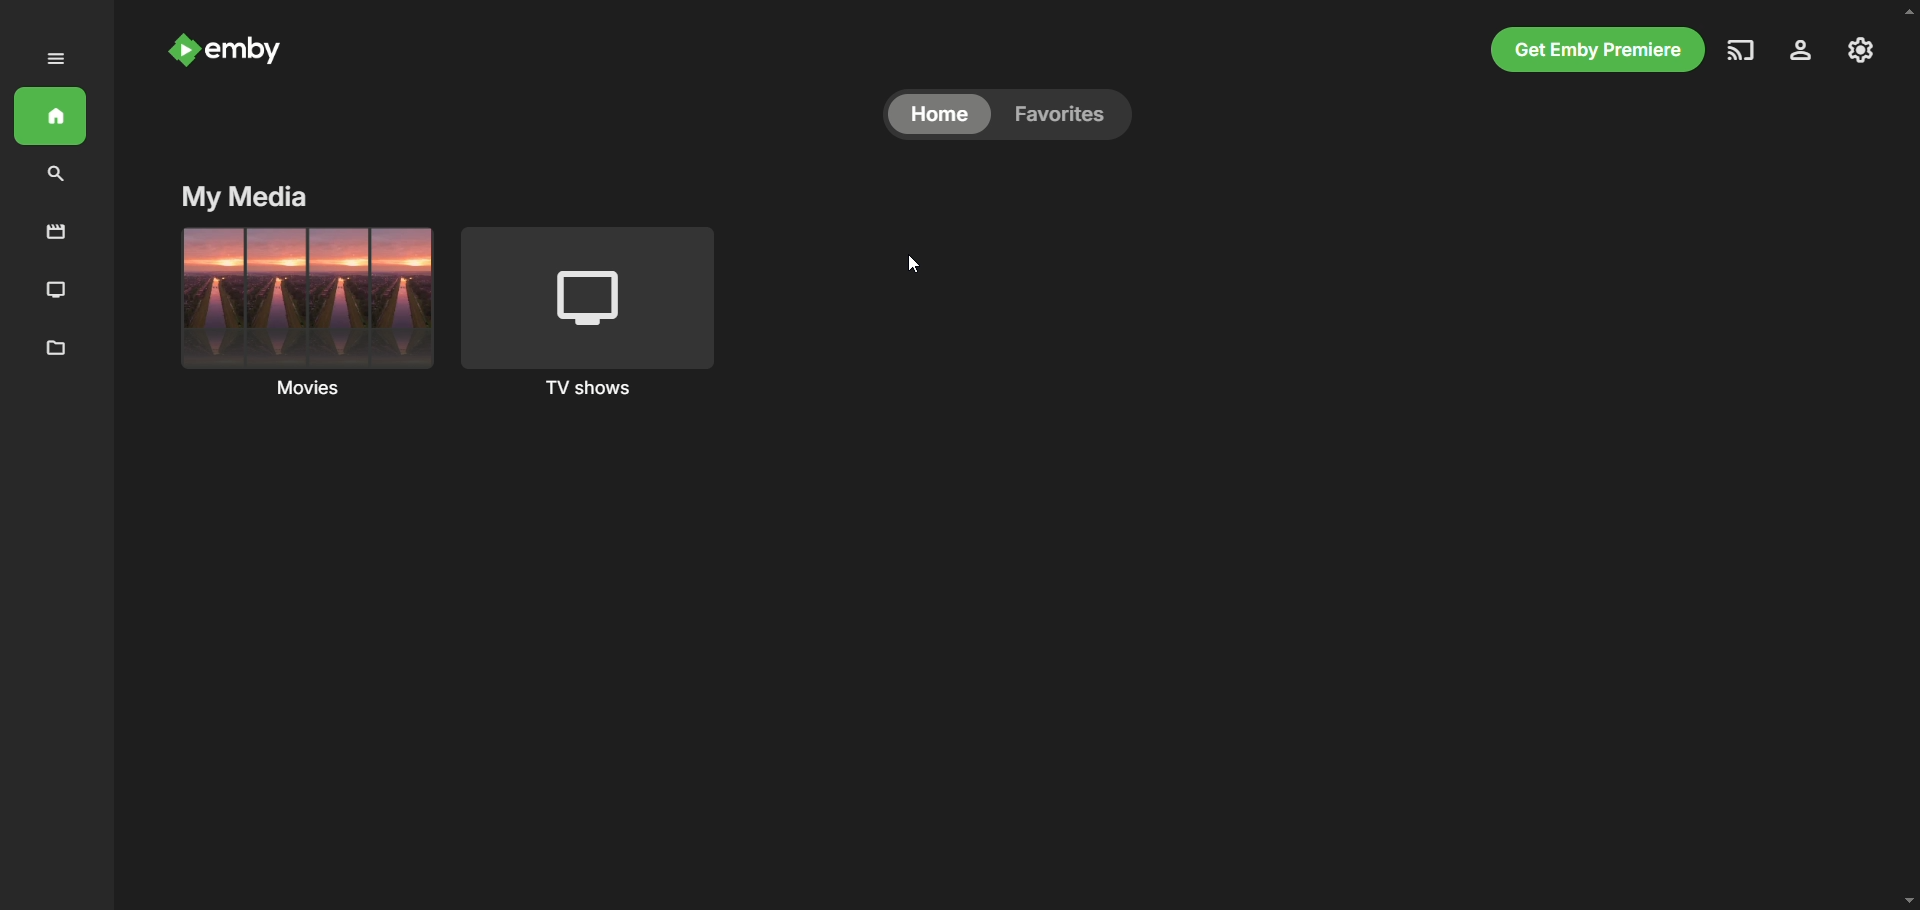 The height and width of the screenshot is (910, 1920). I want to click on TV shows, so click(57, 289).